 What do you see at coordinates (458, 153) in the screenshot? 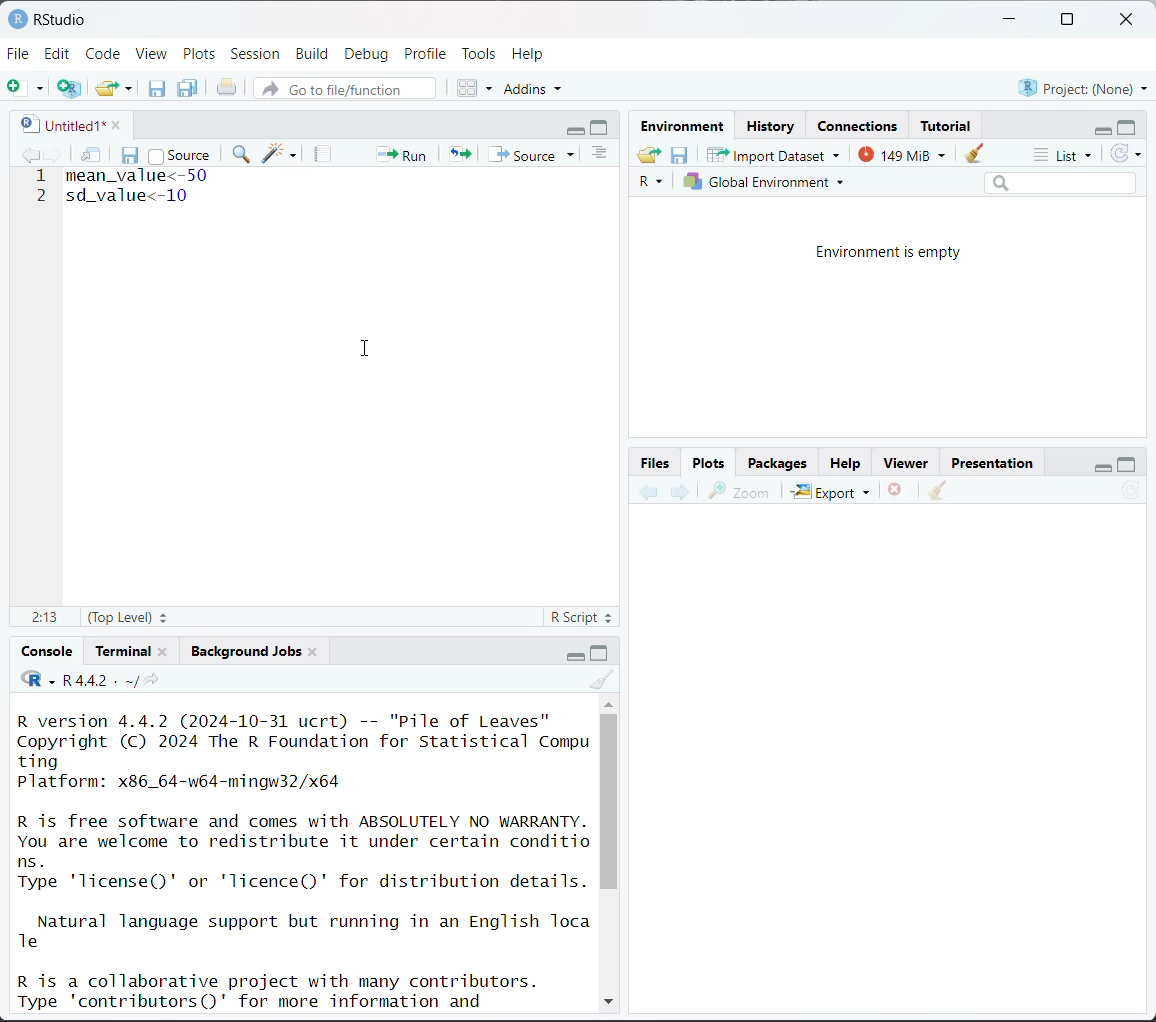
I see `re-run` at bounding box center [458, 153].